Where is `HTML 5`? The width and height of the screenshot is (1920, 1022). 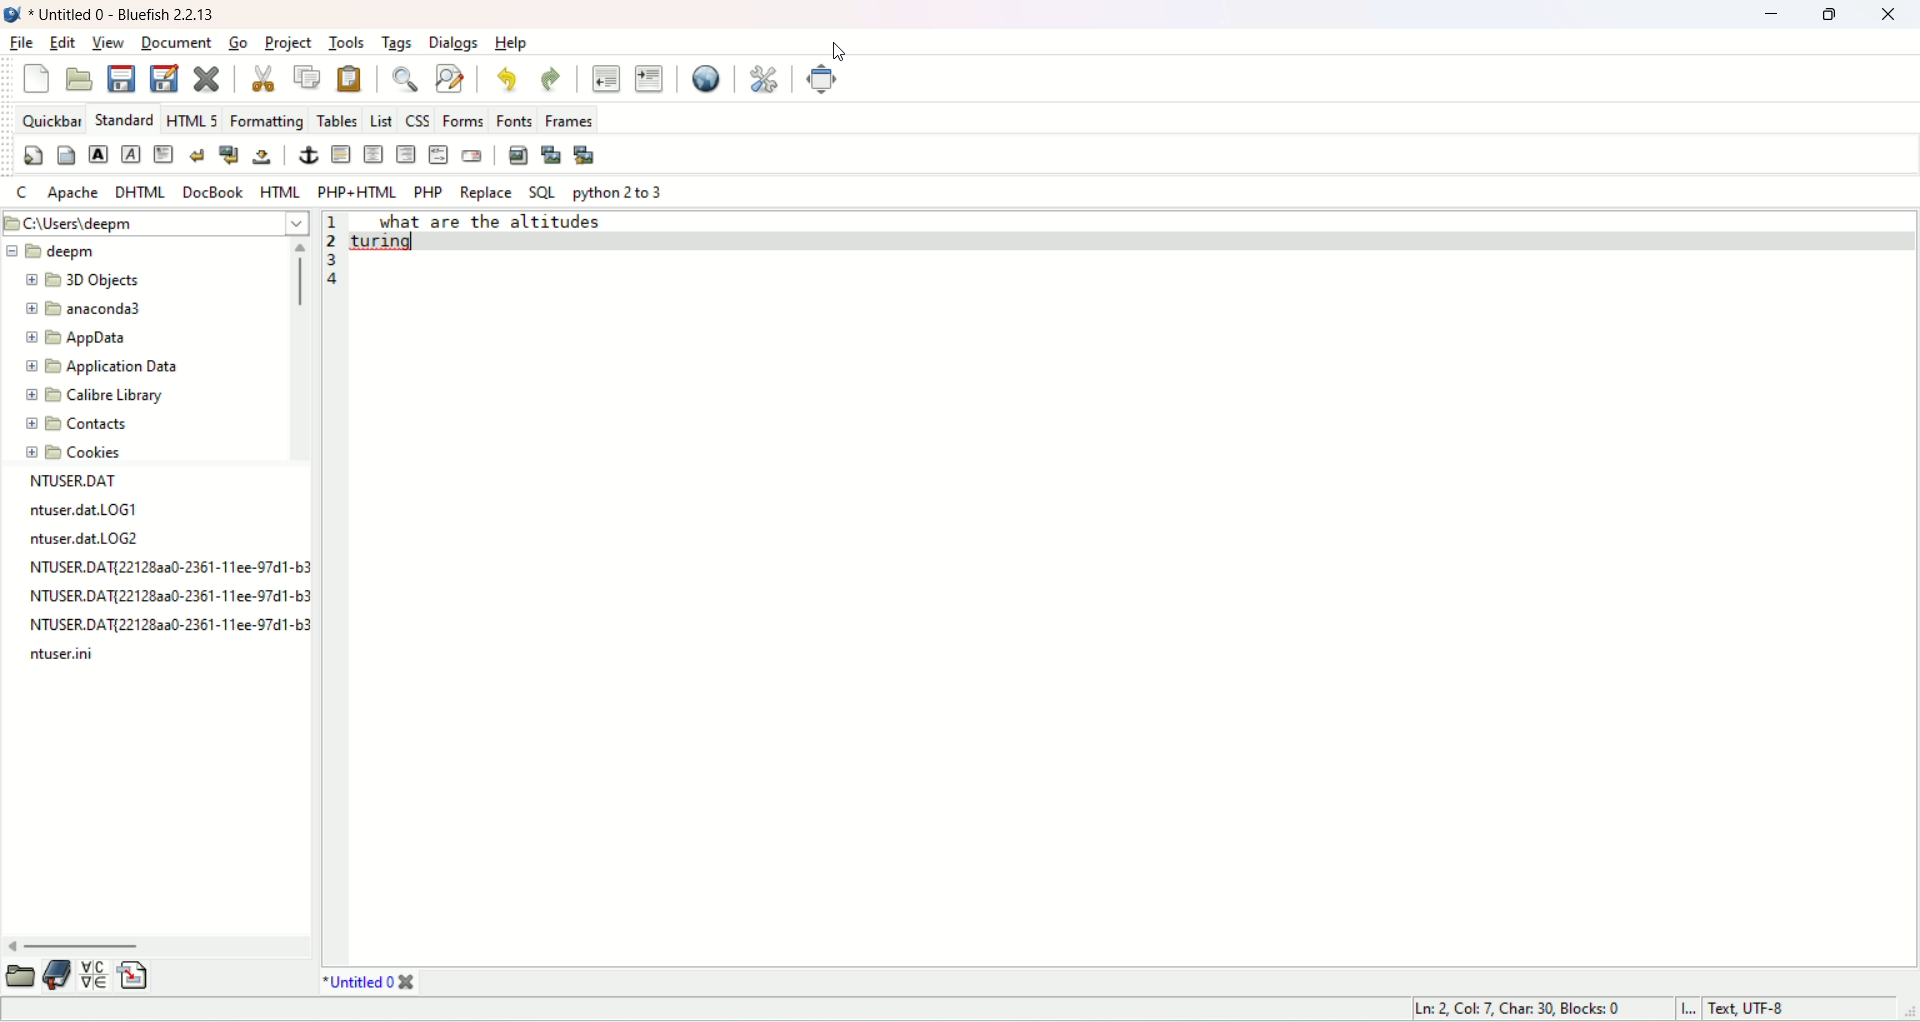 HTML 5 is located at coordinates (192, 118).